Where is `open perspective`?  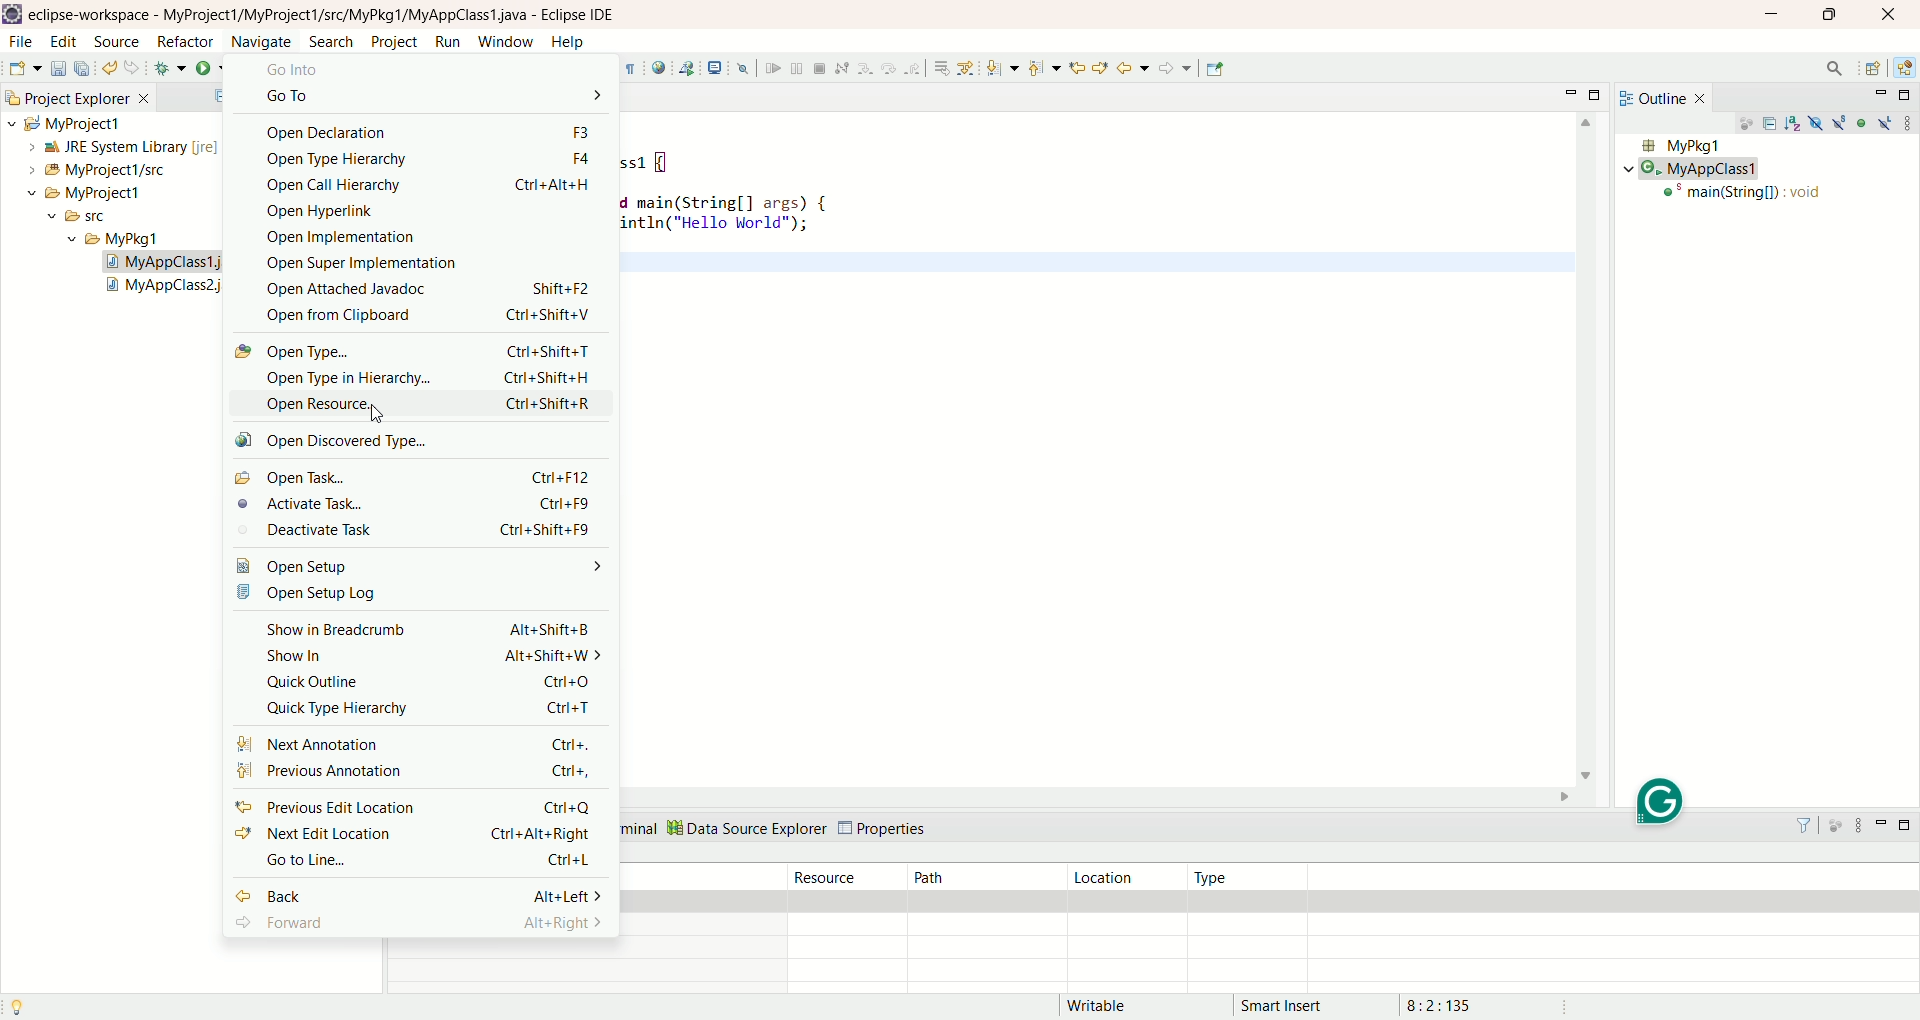 open perspective is located at coordinates (1873, 68).